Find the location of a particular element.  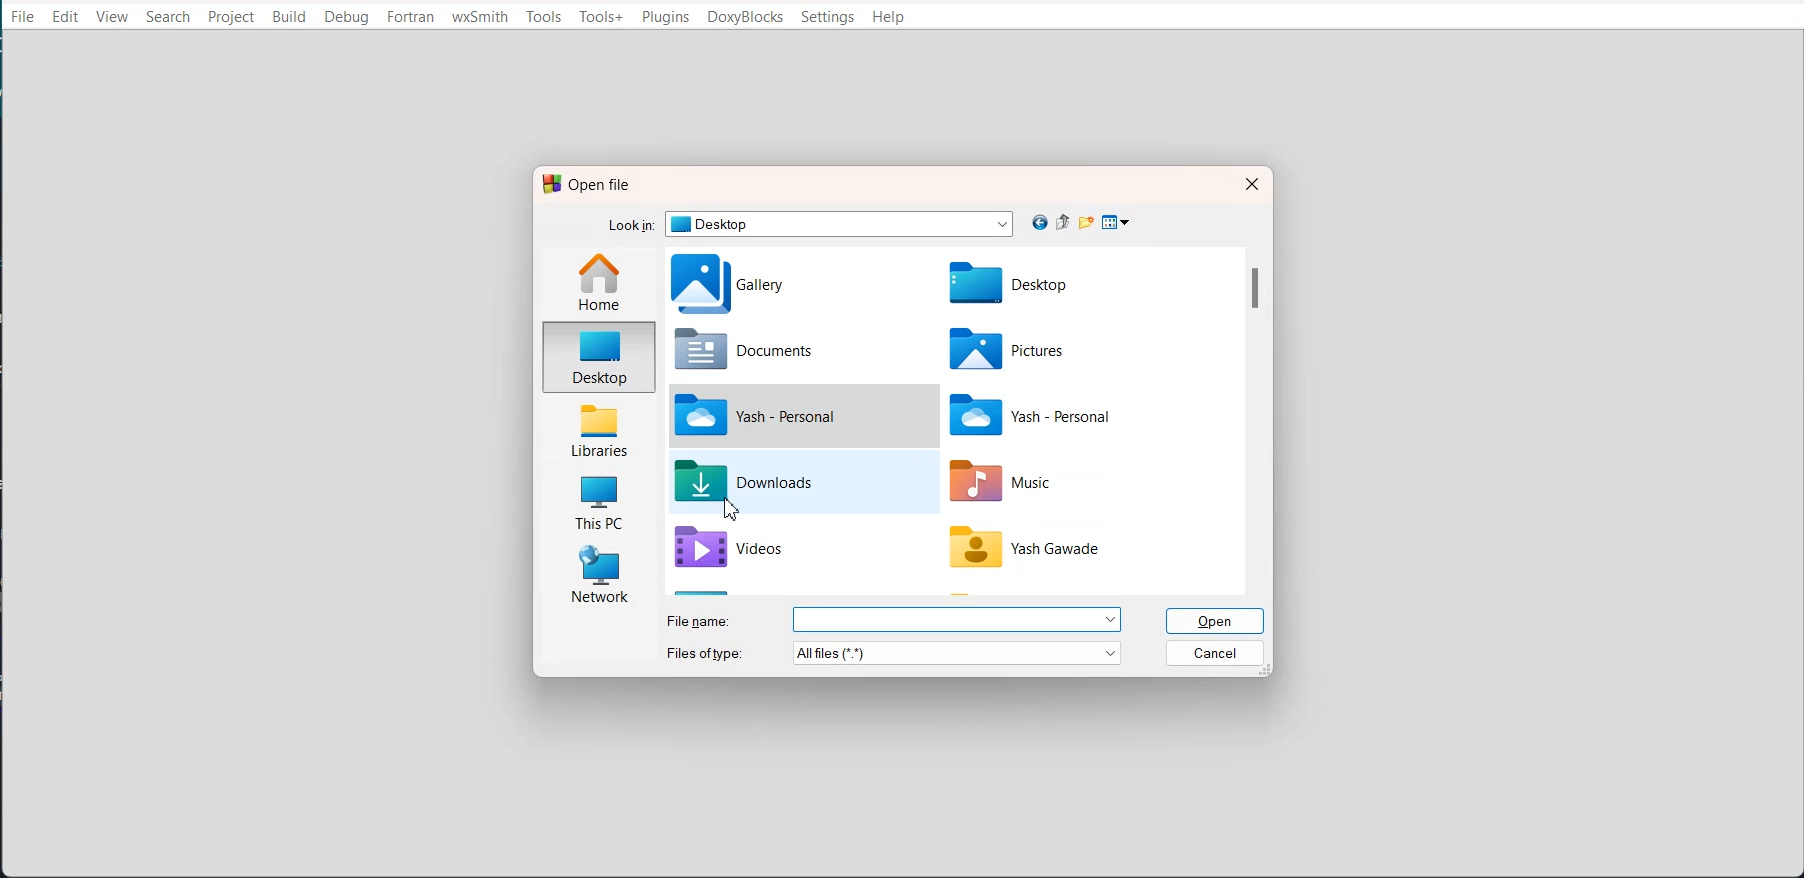

Libraries is located at coordinates (600, 427).